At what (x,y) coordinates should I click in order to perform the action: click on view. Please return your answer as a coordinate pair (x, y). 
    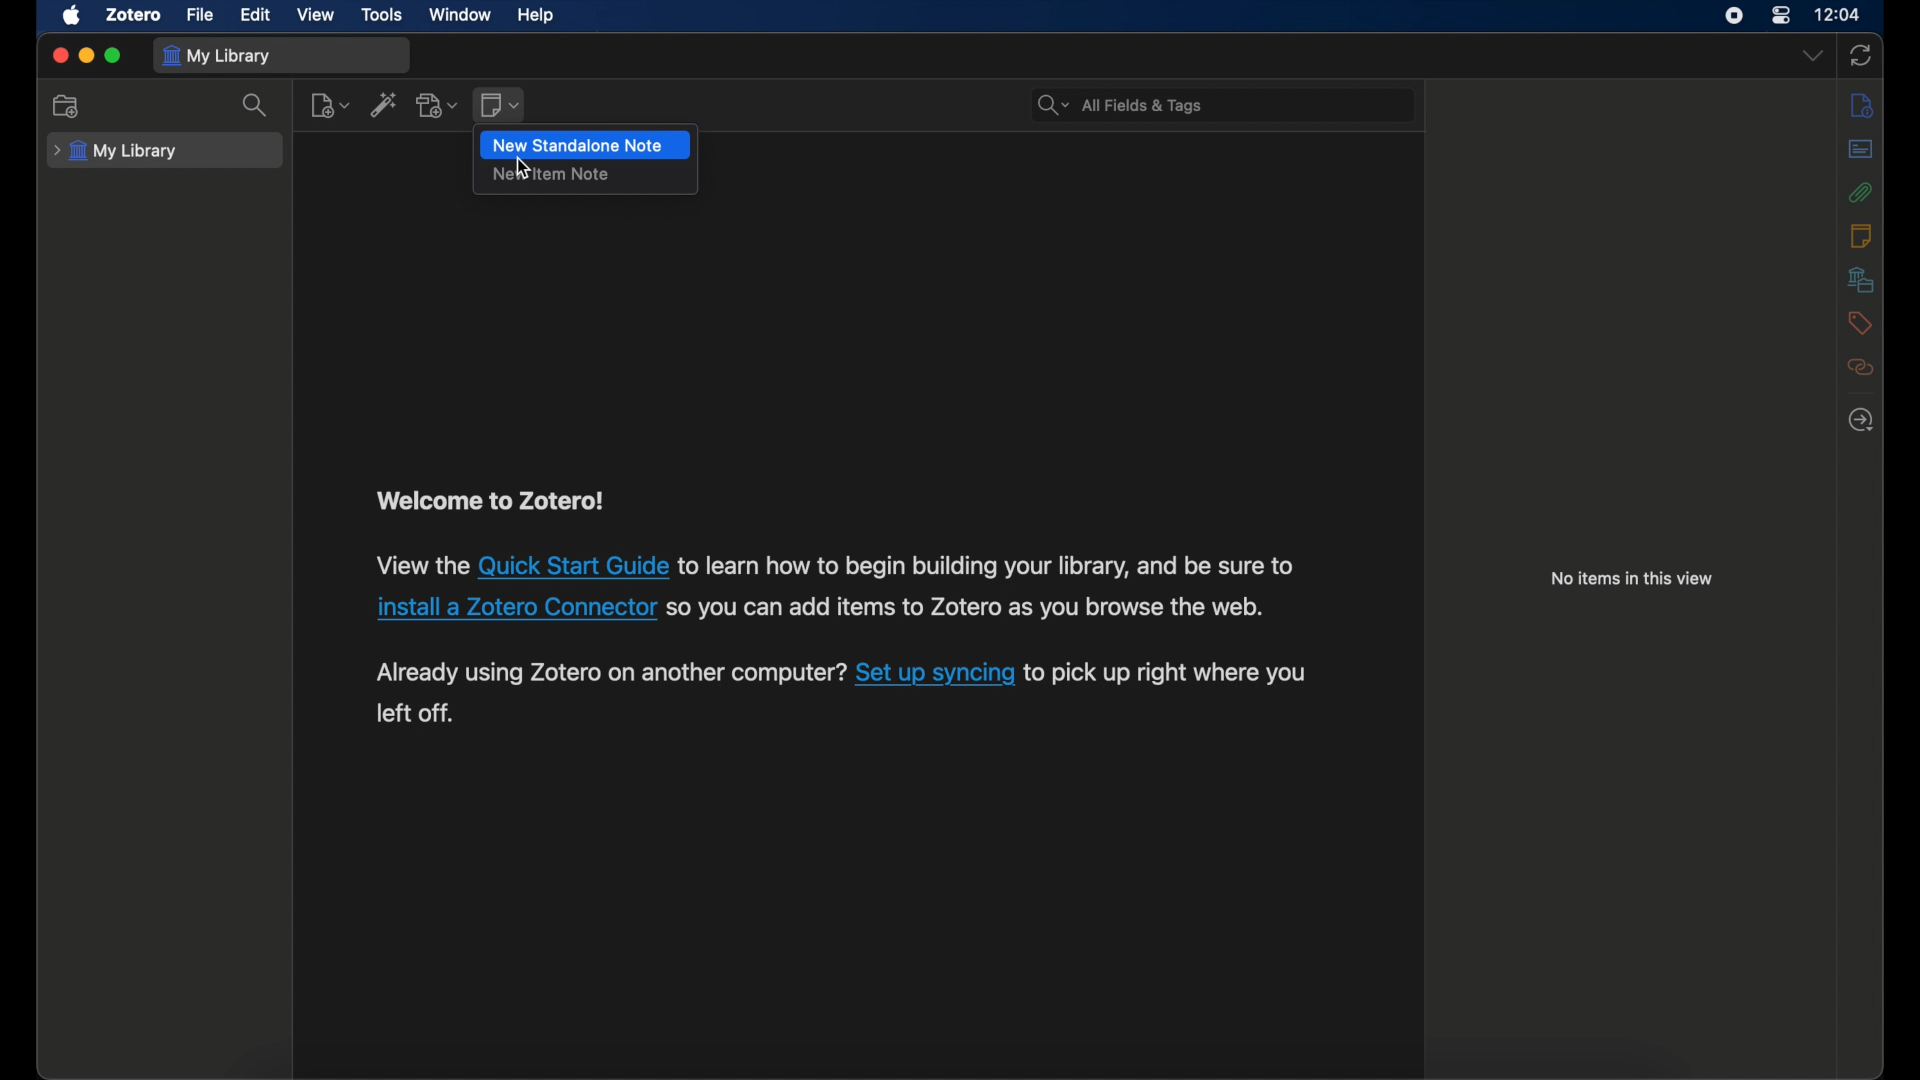
    Looking at the image, I should click on (317, 16).